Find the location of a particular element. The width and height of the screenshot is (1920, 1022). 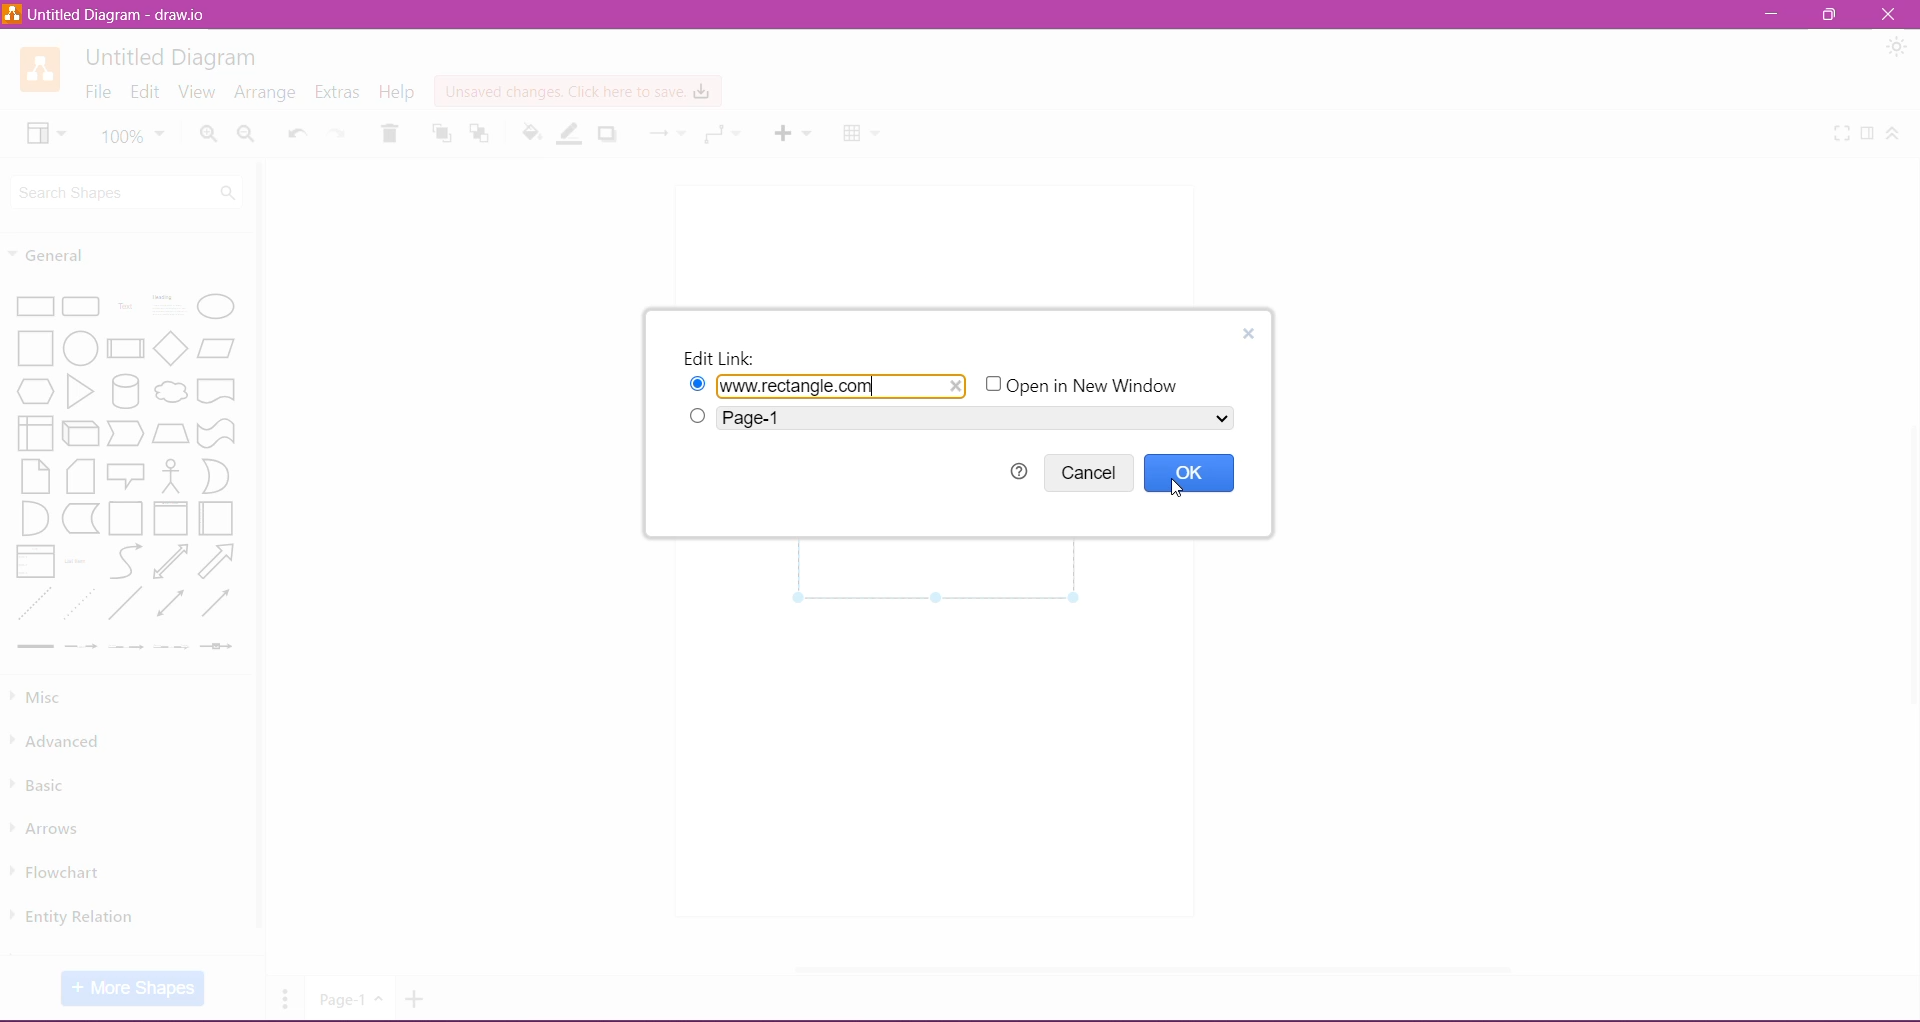

Table is located at coordinates (864, 136).